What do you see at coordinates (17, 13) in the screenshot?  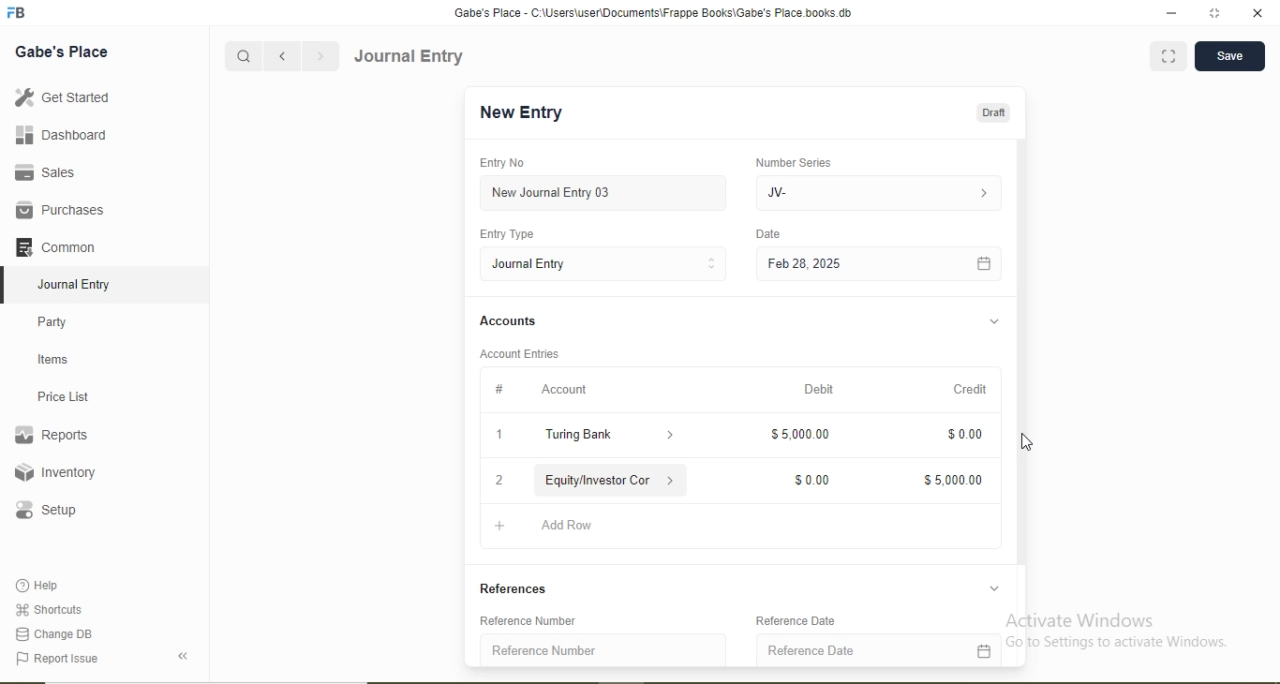 I see `Logo` at bounding box center [17, 13].